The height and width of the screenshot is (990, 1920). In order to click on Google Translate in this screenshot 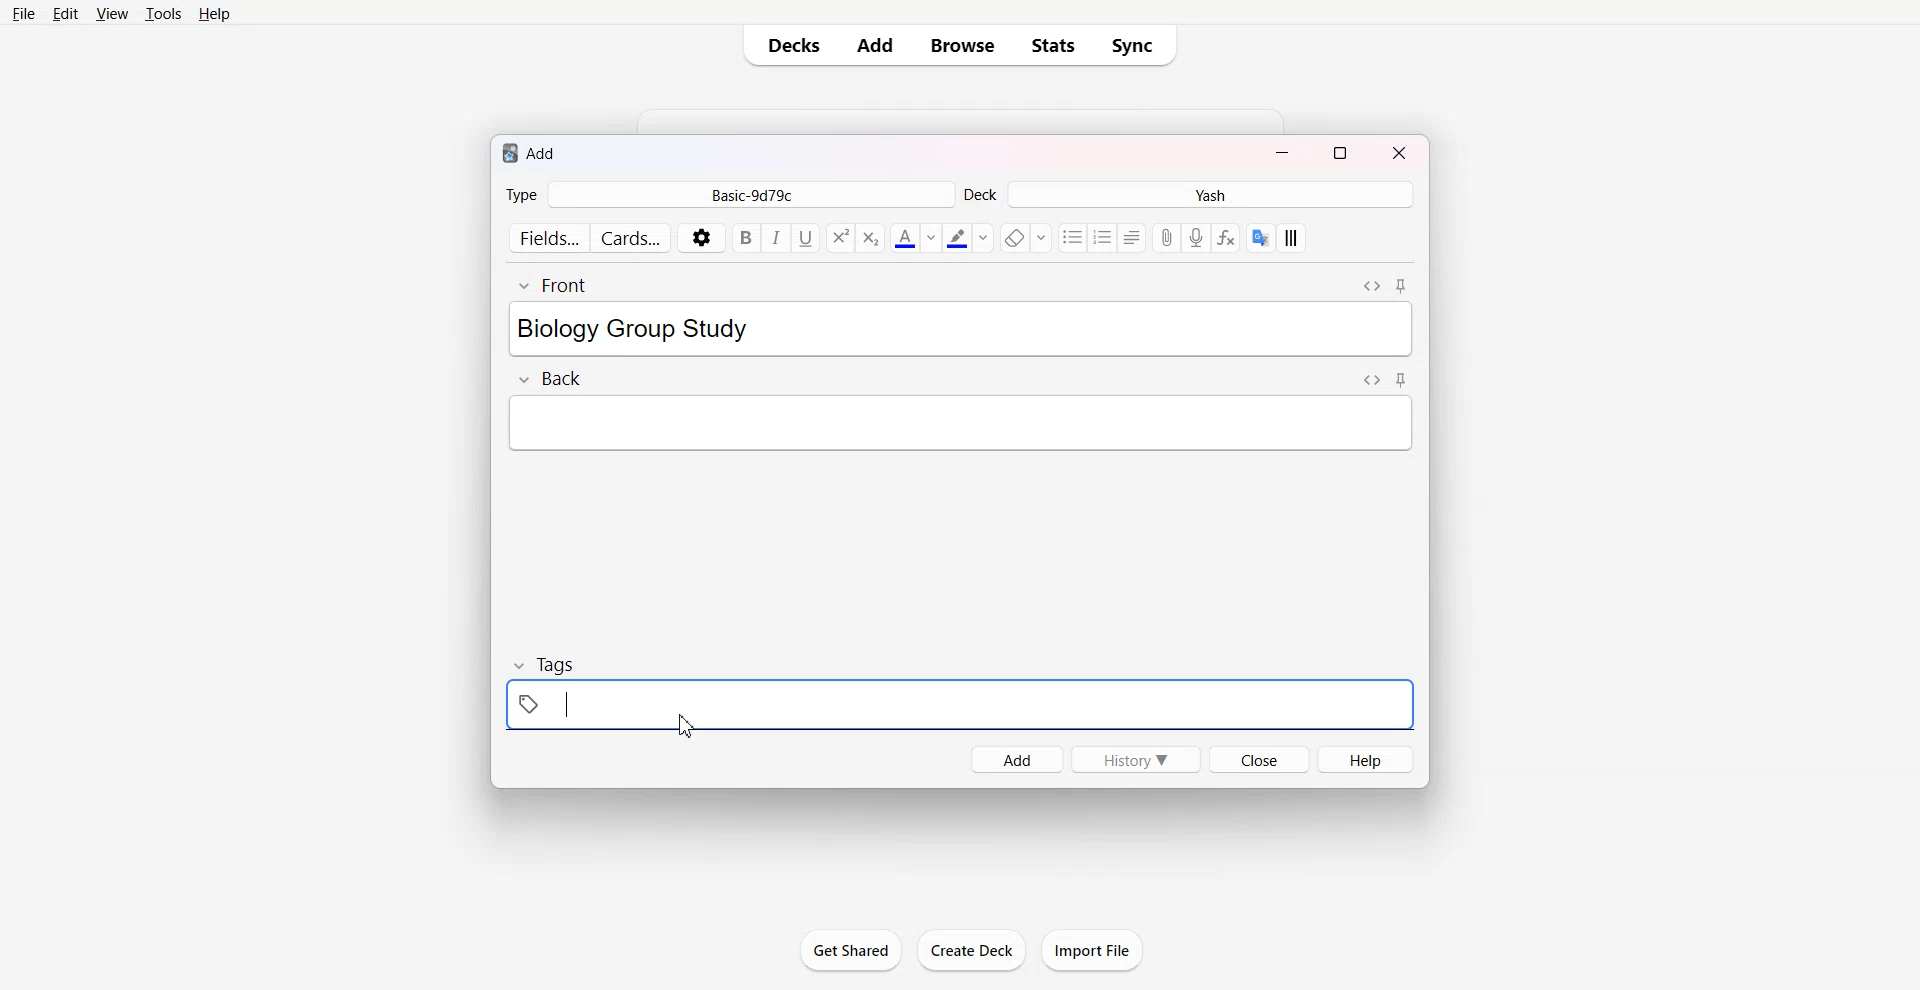, I will do `click(1260, 237)`.